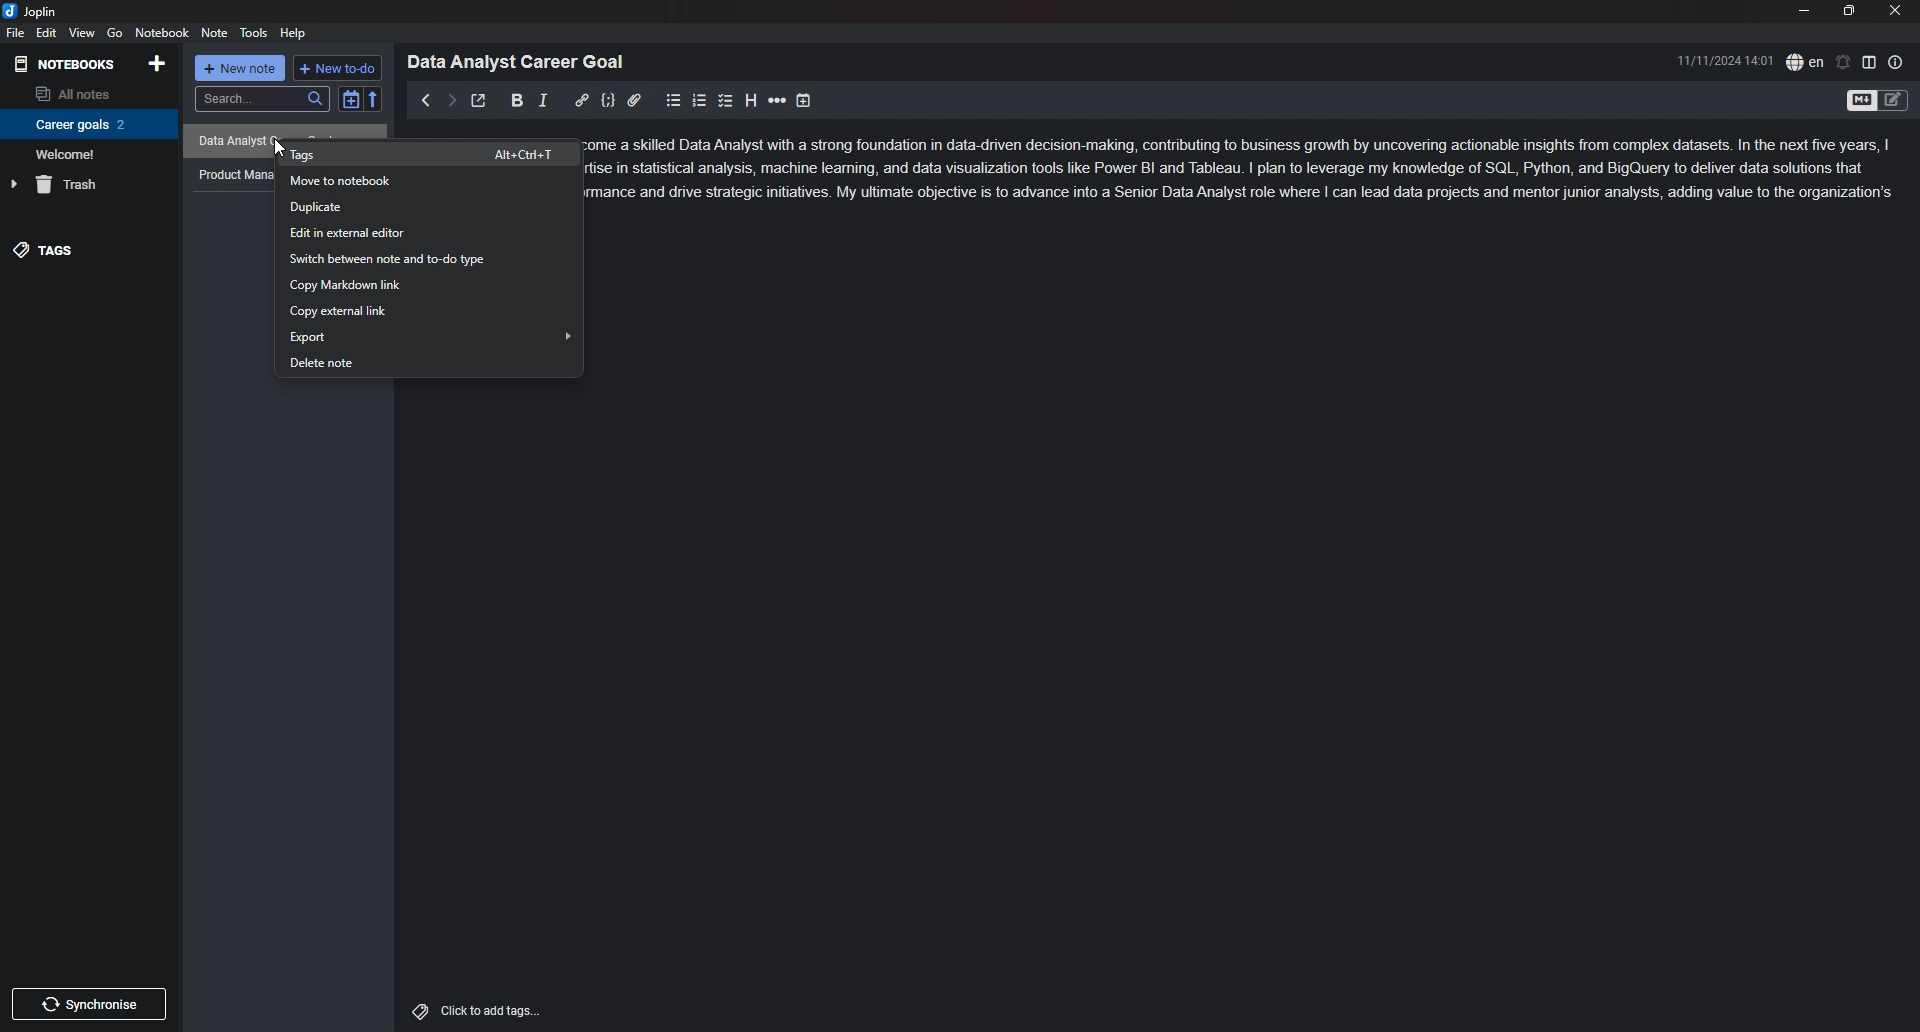  I want to click on add notebook, so click(159, 63).